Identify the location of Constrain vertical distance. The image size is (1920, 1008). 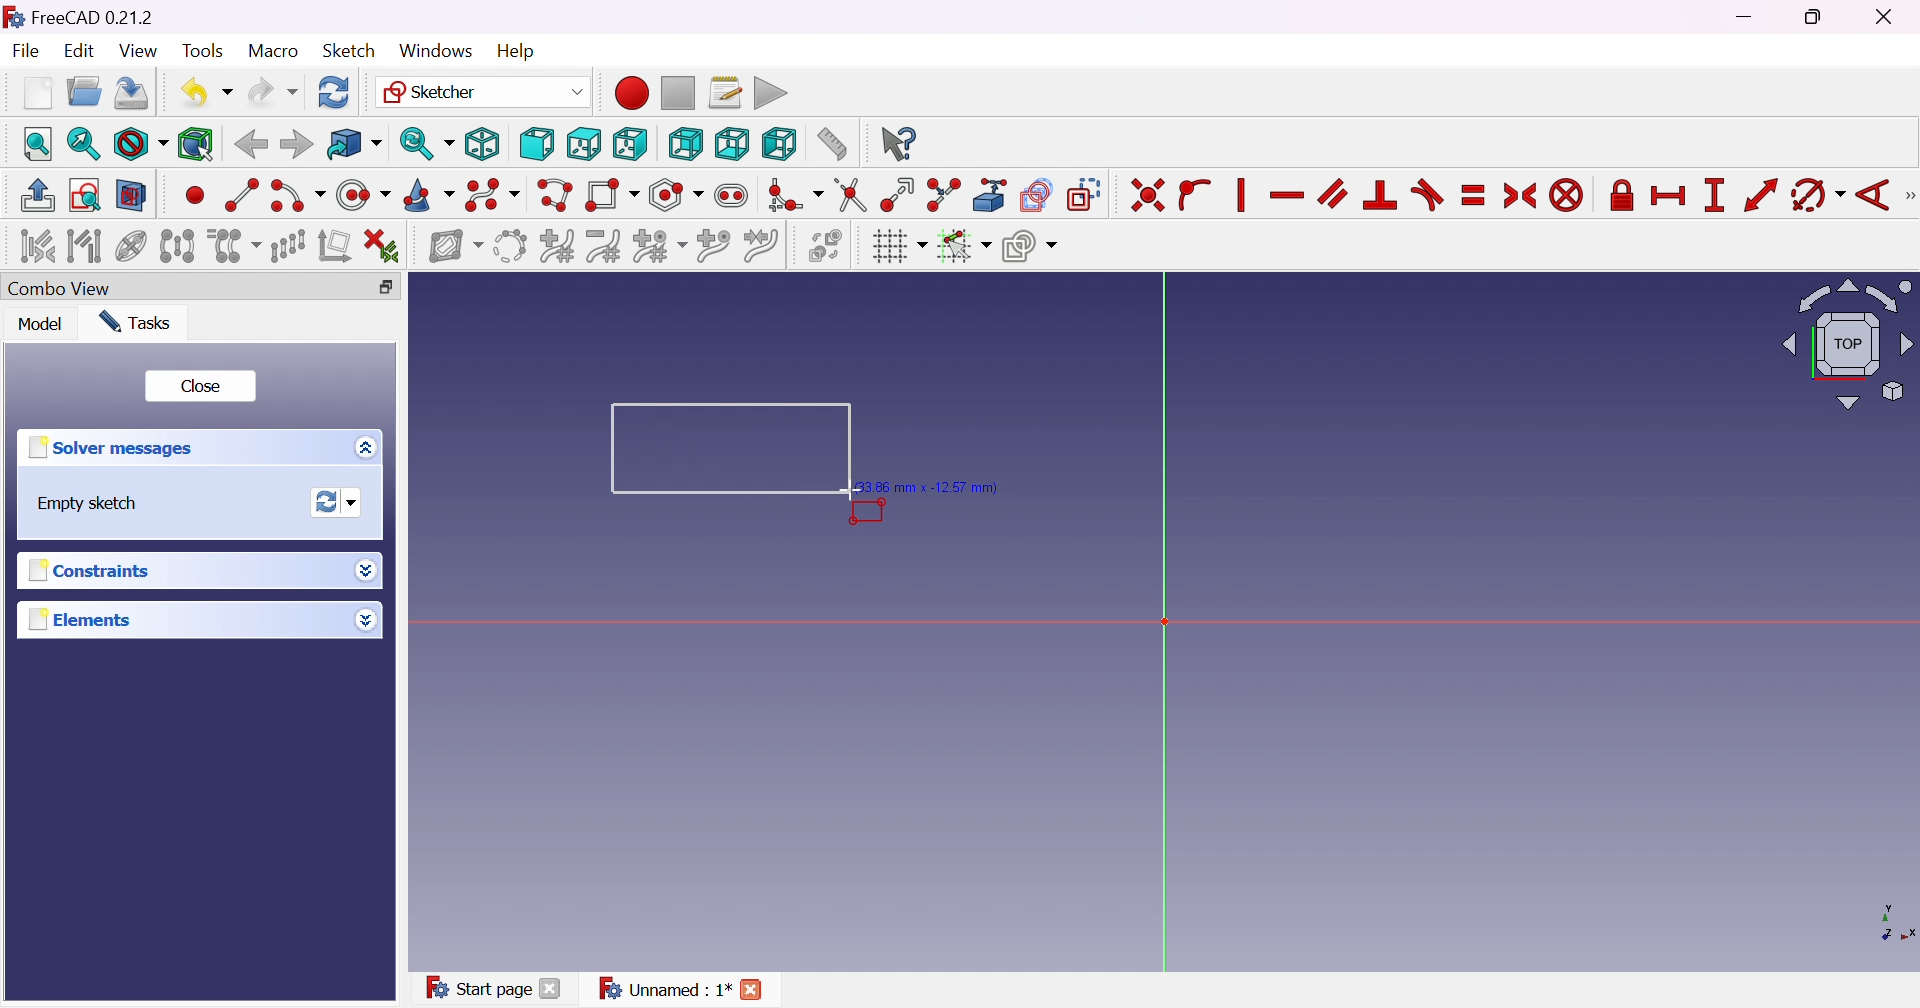
(1714, 195).